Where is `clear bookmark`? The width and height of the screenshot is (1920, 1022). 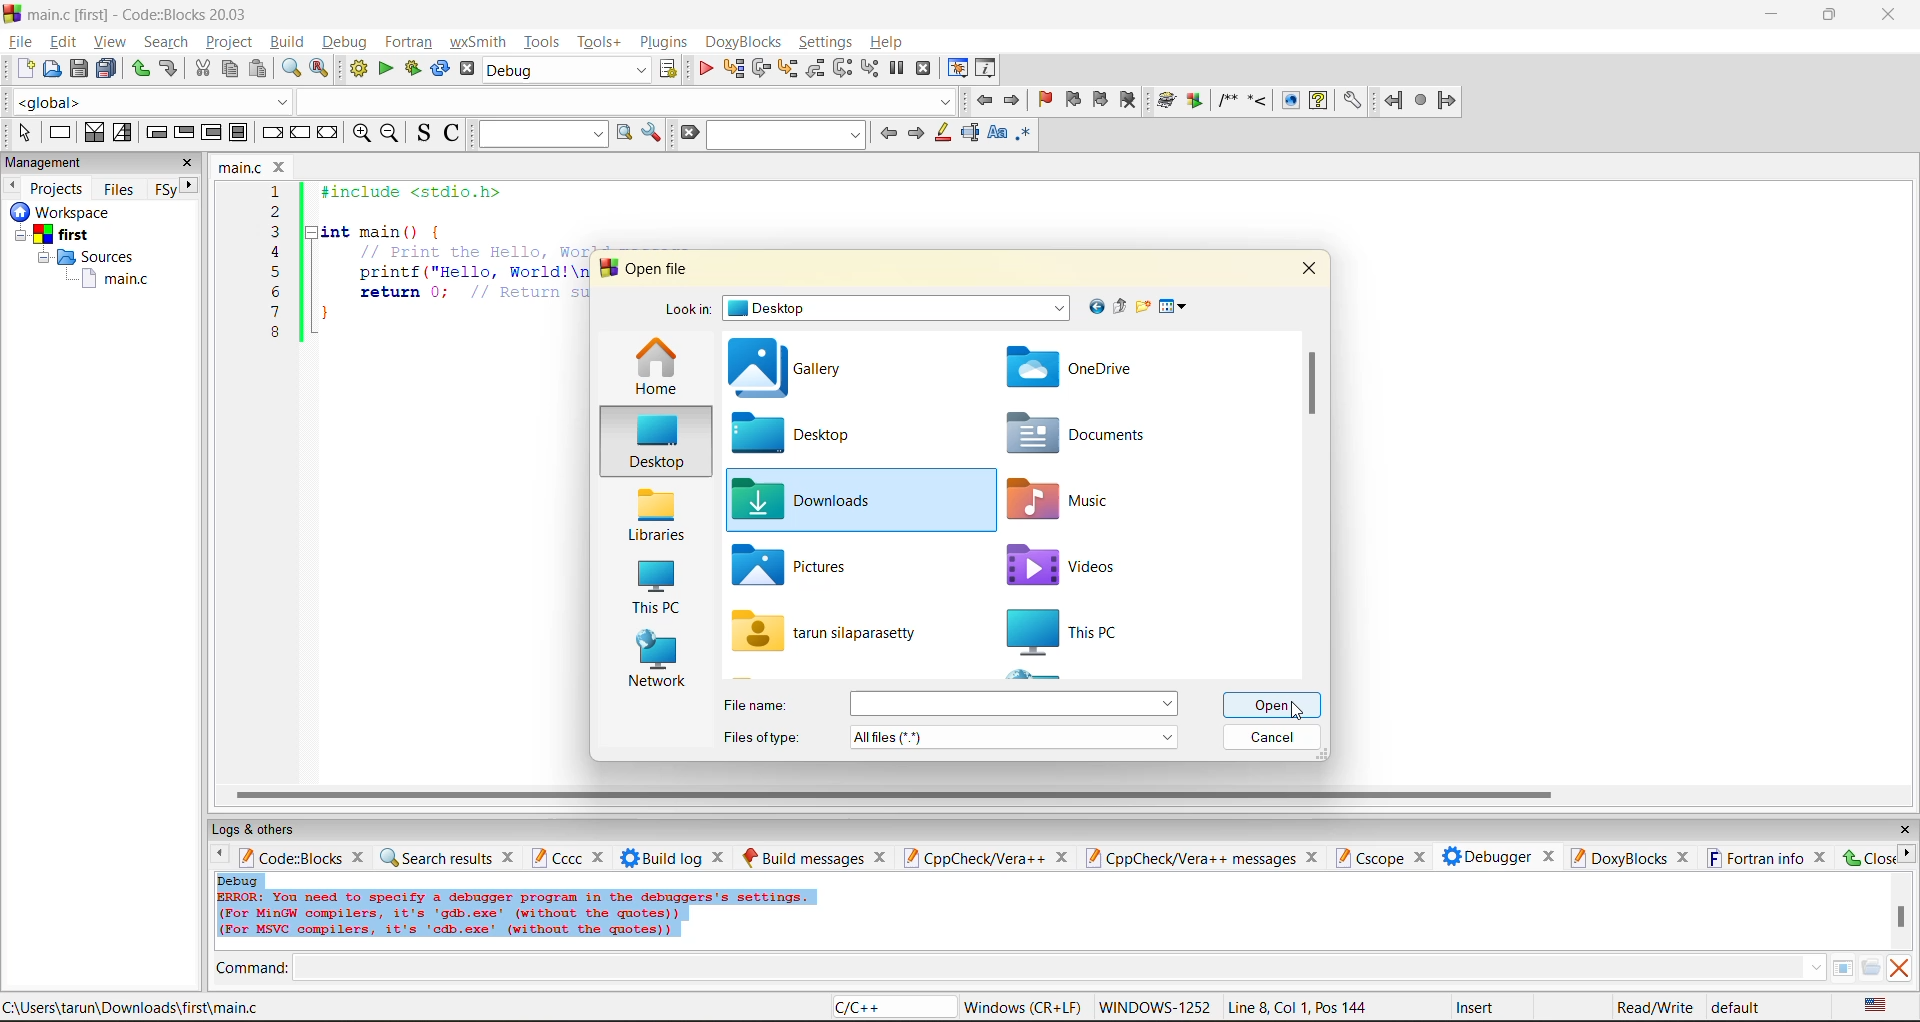 clear bookmark is located at coordinates (1128, 99).